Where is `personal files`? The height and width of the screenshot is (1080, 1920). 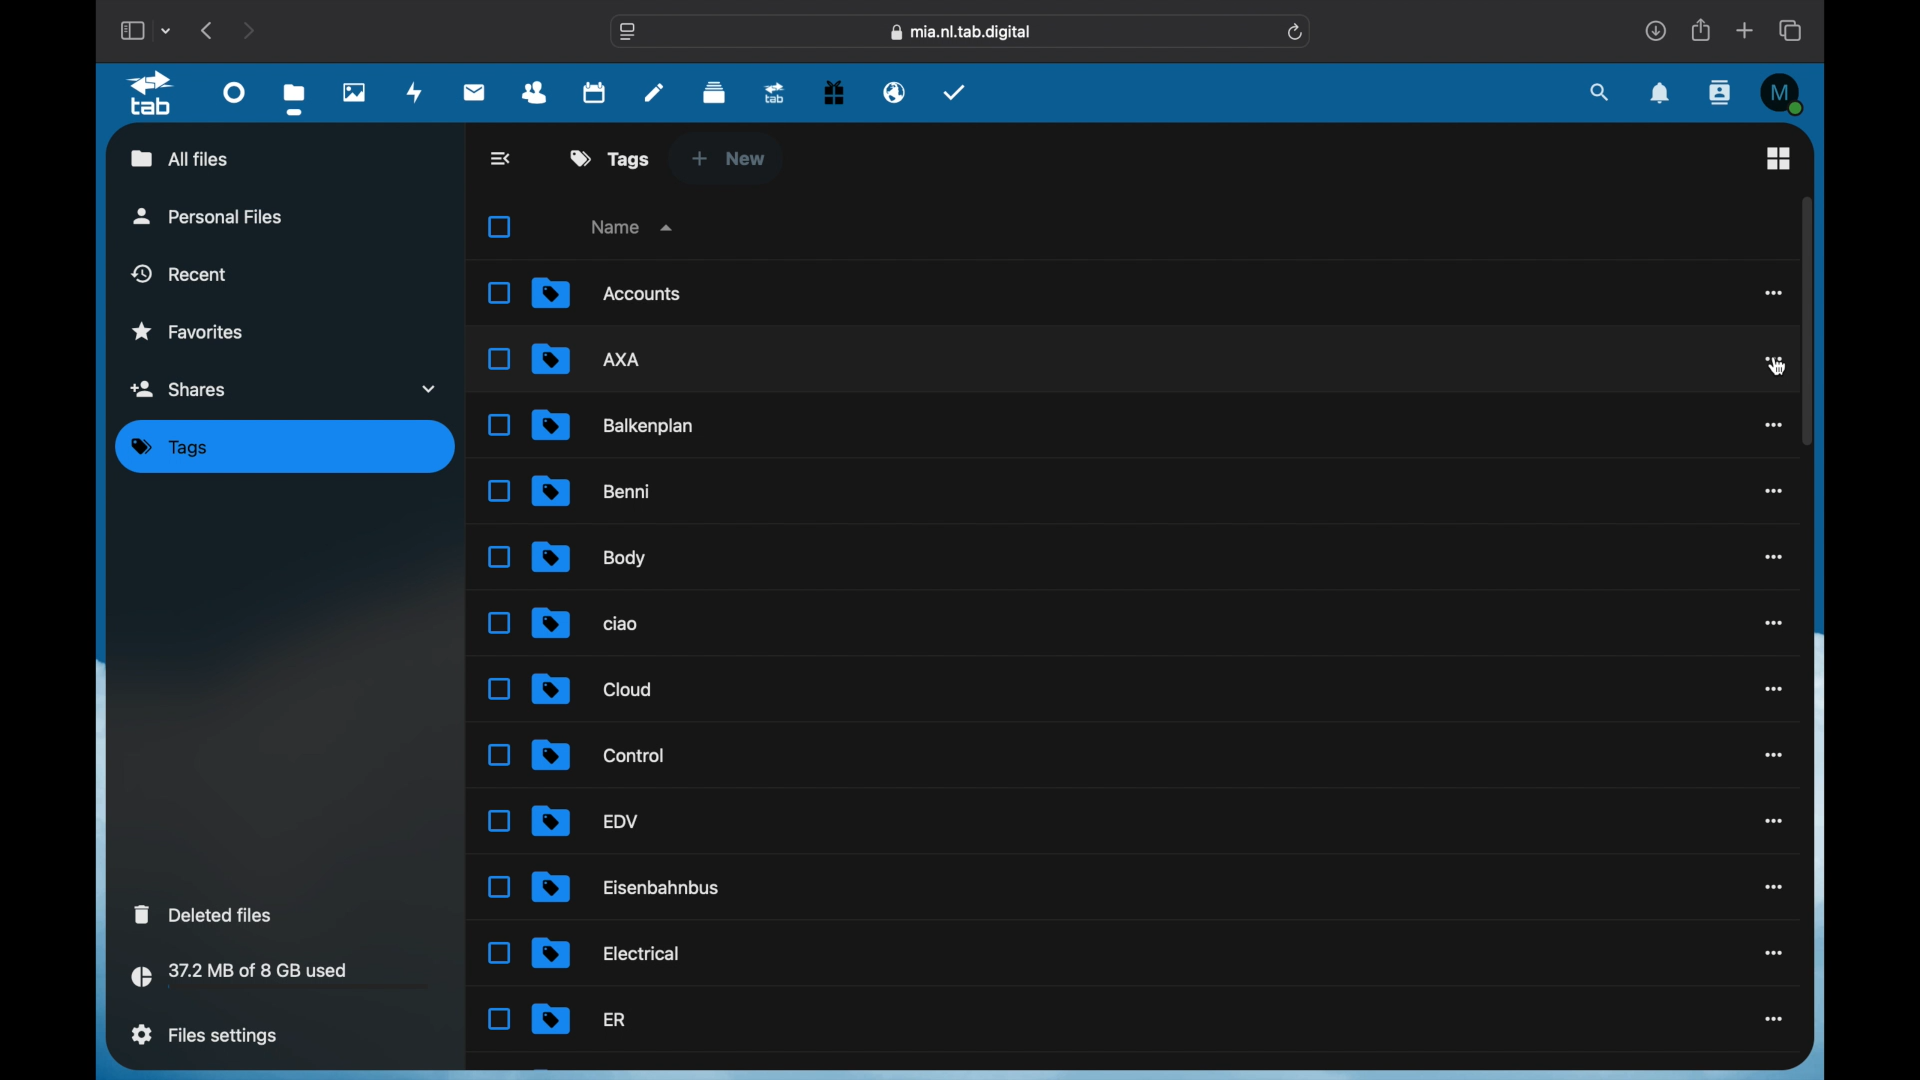
personal files is located at coordinates (208, 215).